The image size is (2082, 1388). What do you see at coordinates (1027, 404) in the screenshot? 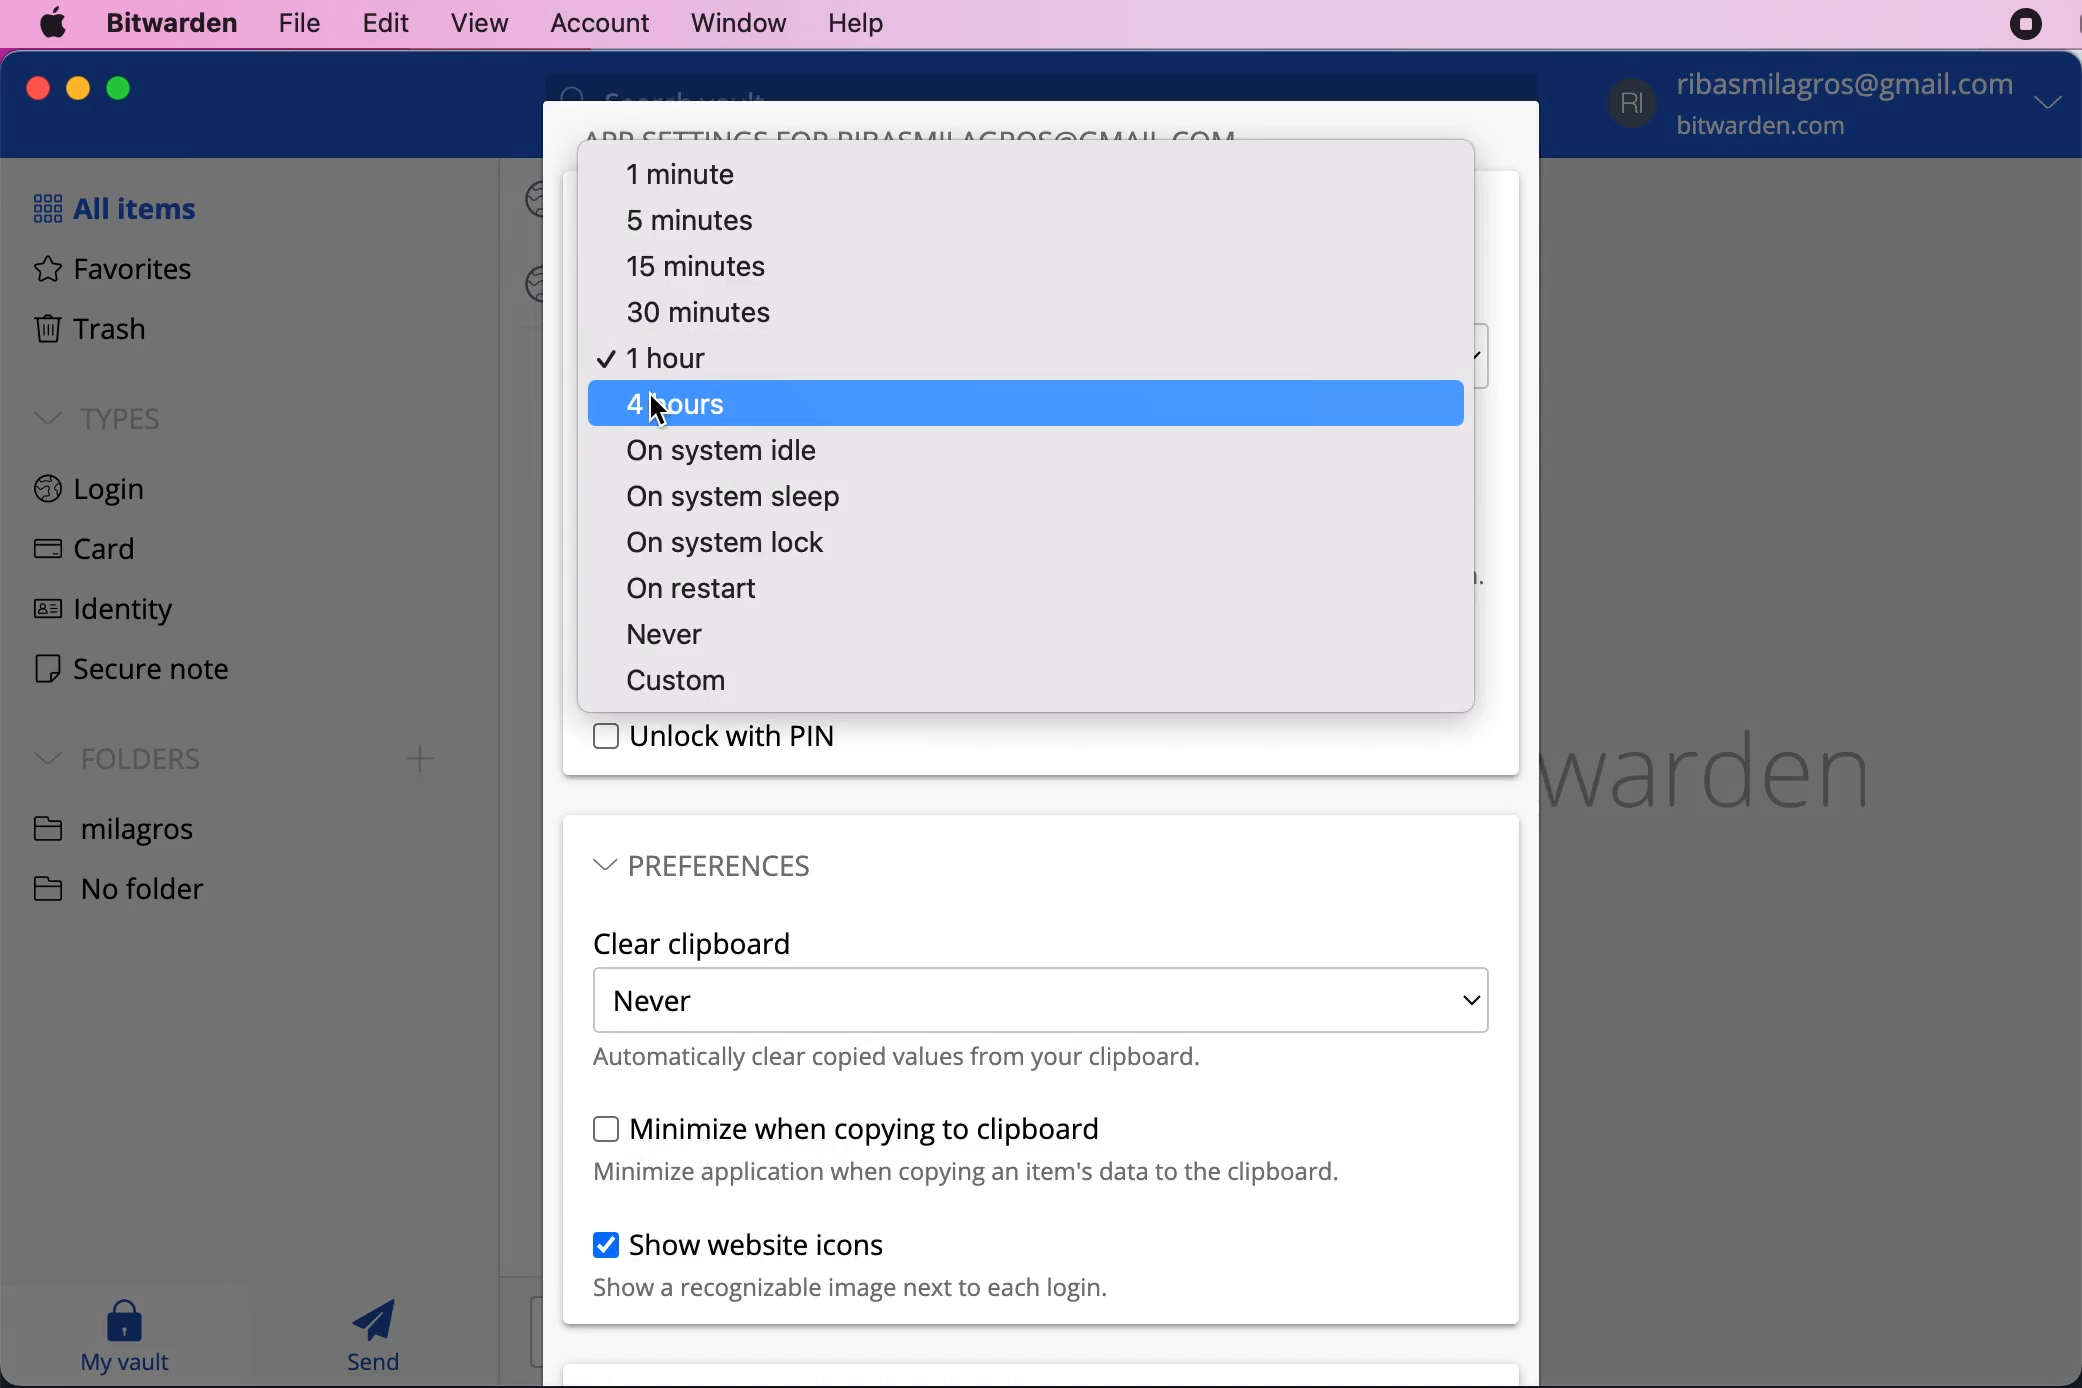
I see `4 hours` at bounding box center [1027, 404].